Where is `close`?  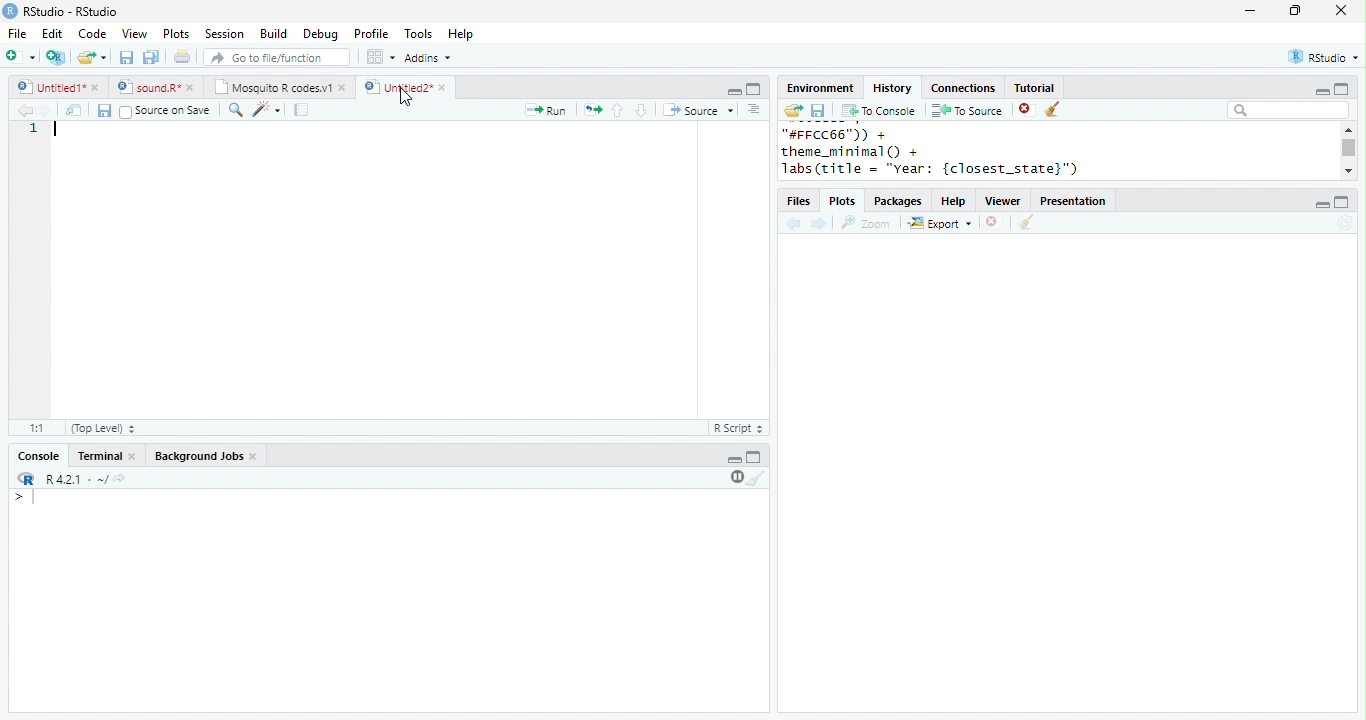
close is located at coordinates (192, 88).